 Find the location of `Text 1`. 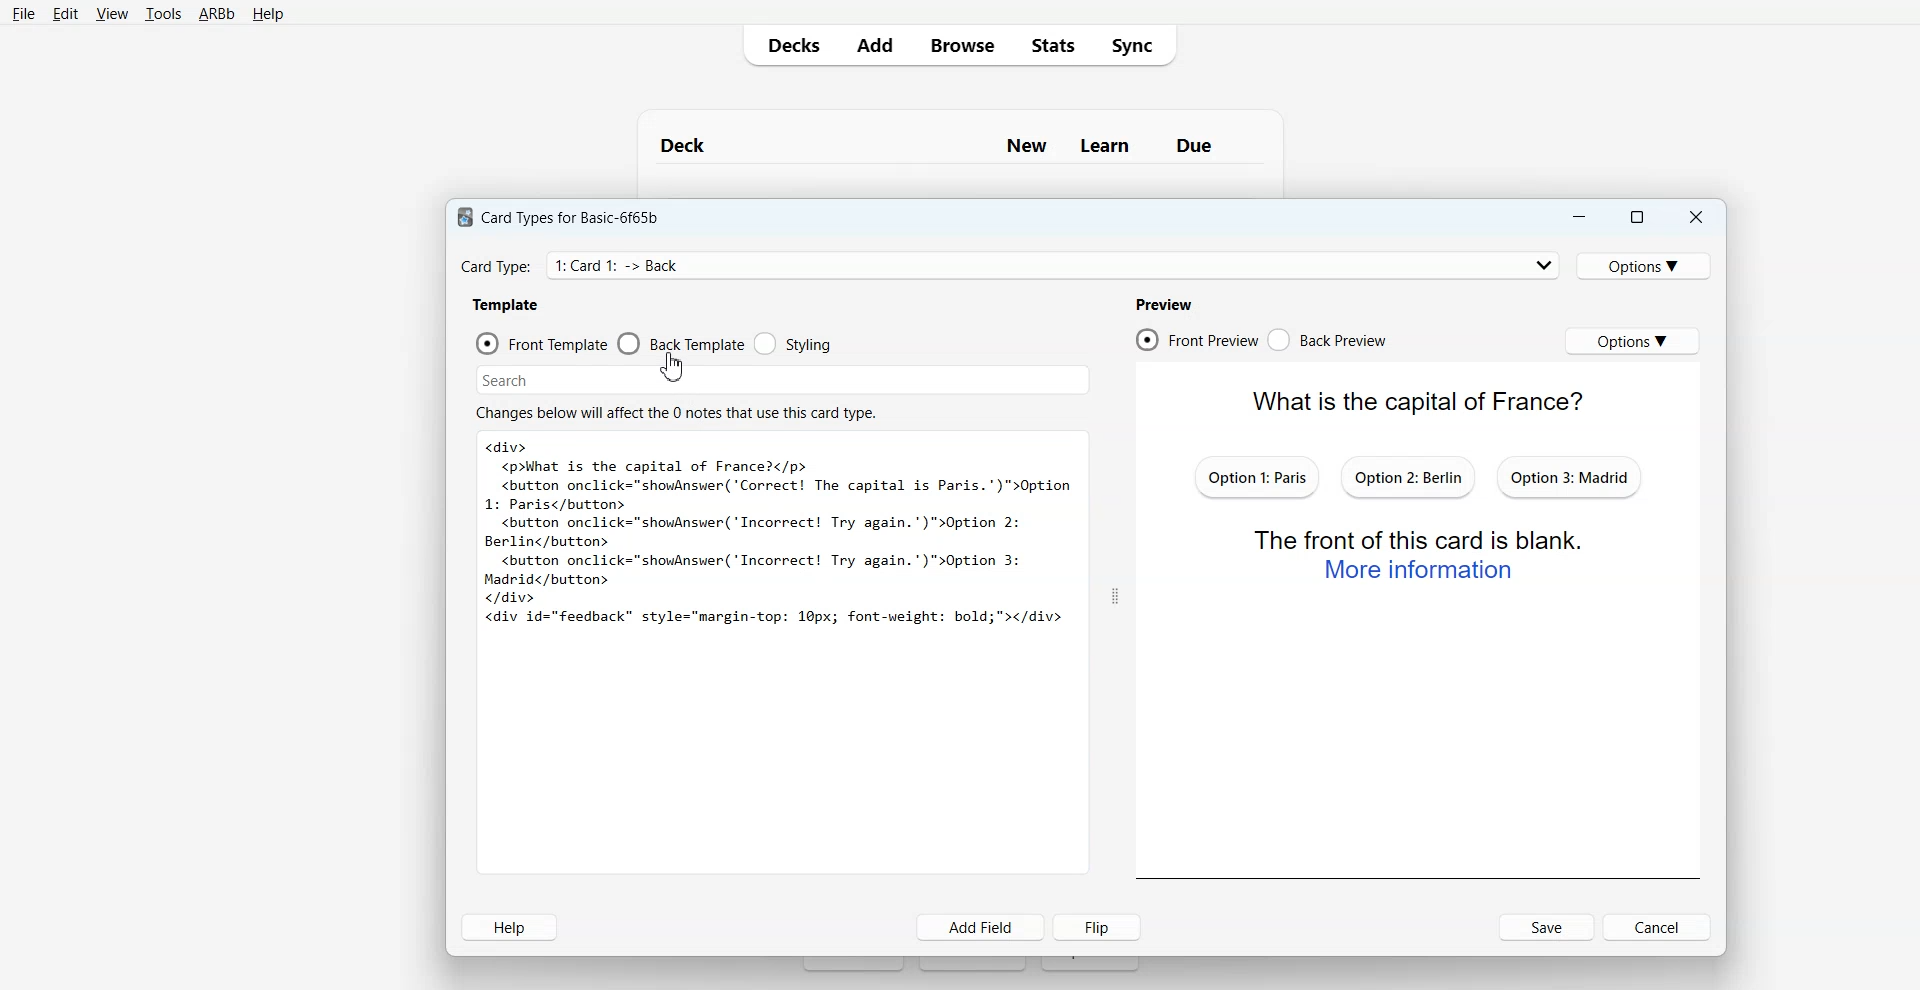

Text 1 is located at coordinates (565, 214).